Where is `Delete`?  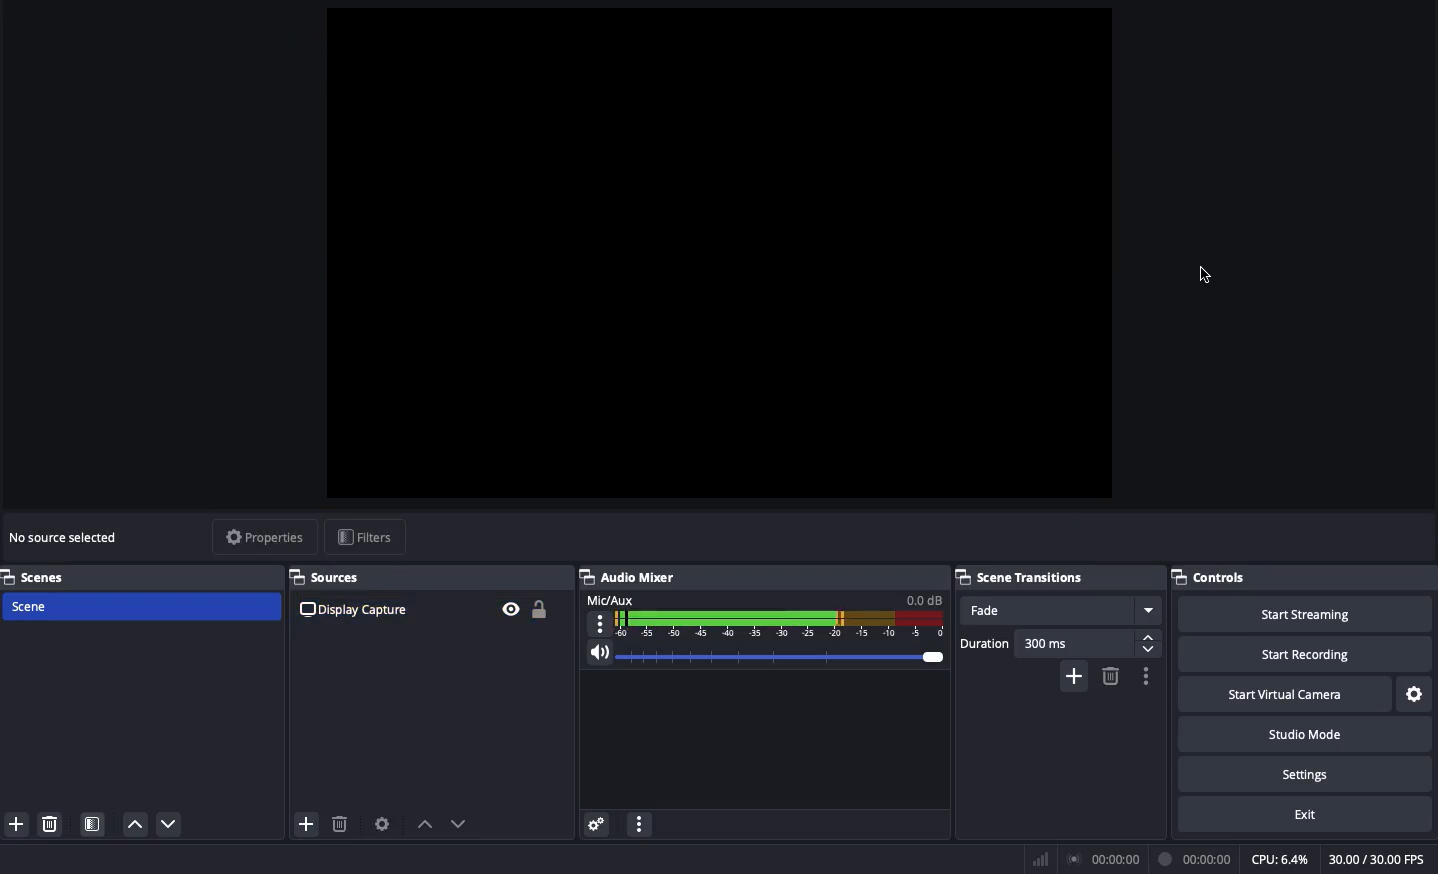 Delete is located at coordinates (341, 825).